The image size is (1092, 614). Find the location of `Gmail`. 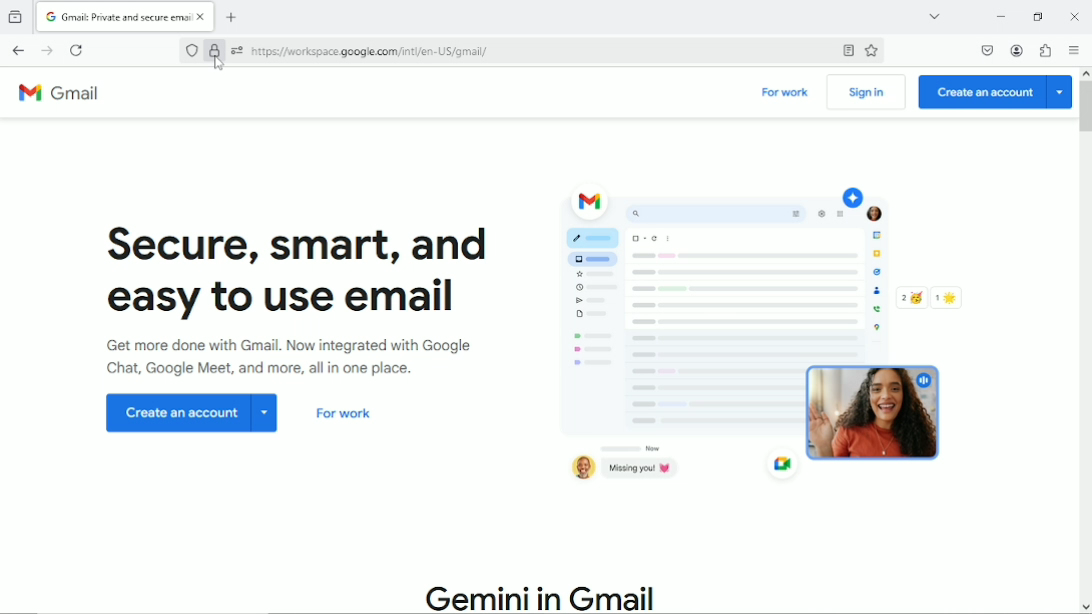

Gmail is located at coordinates (66, 95).